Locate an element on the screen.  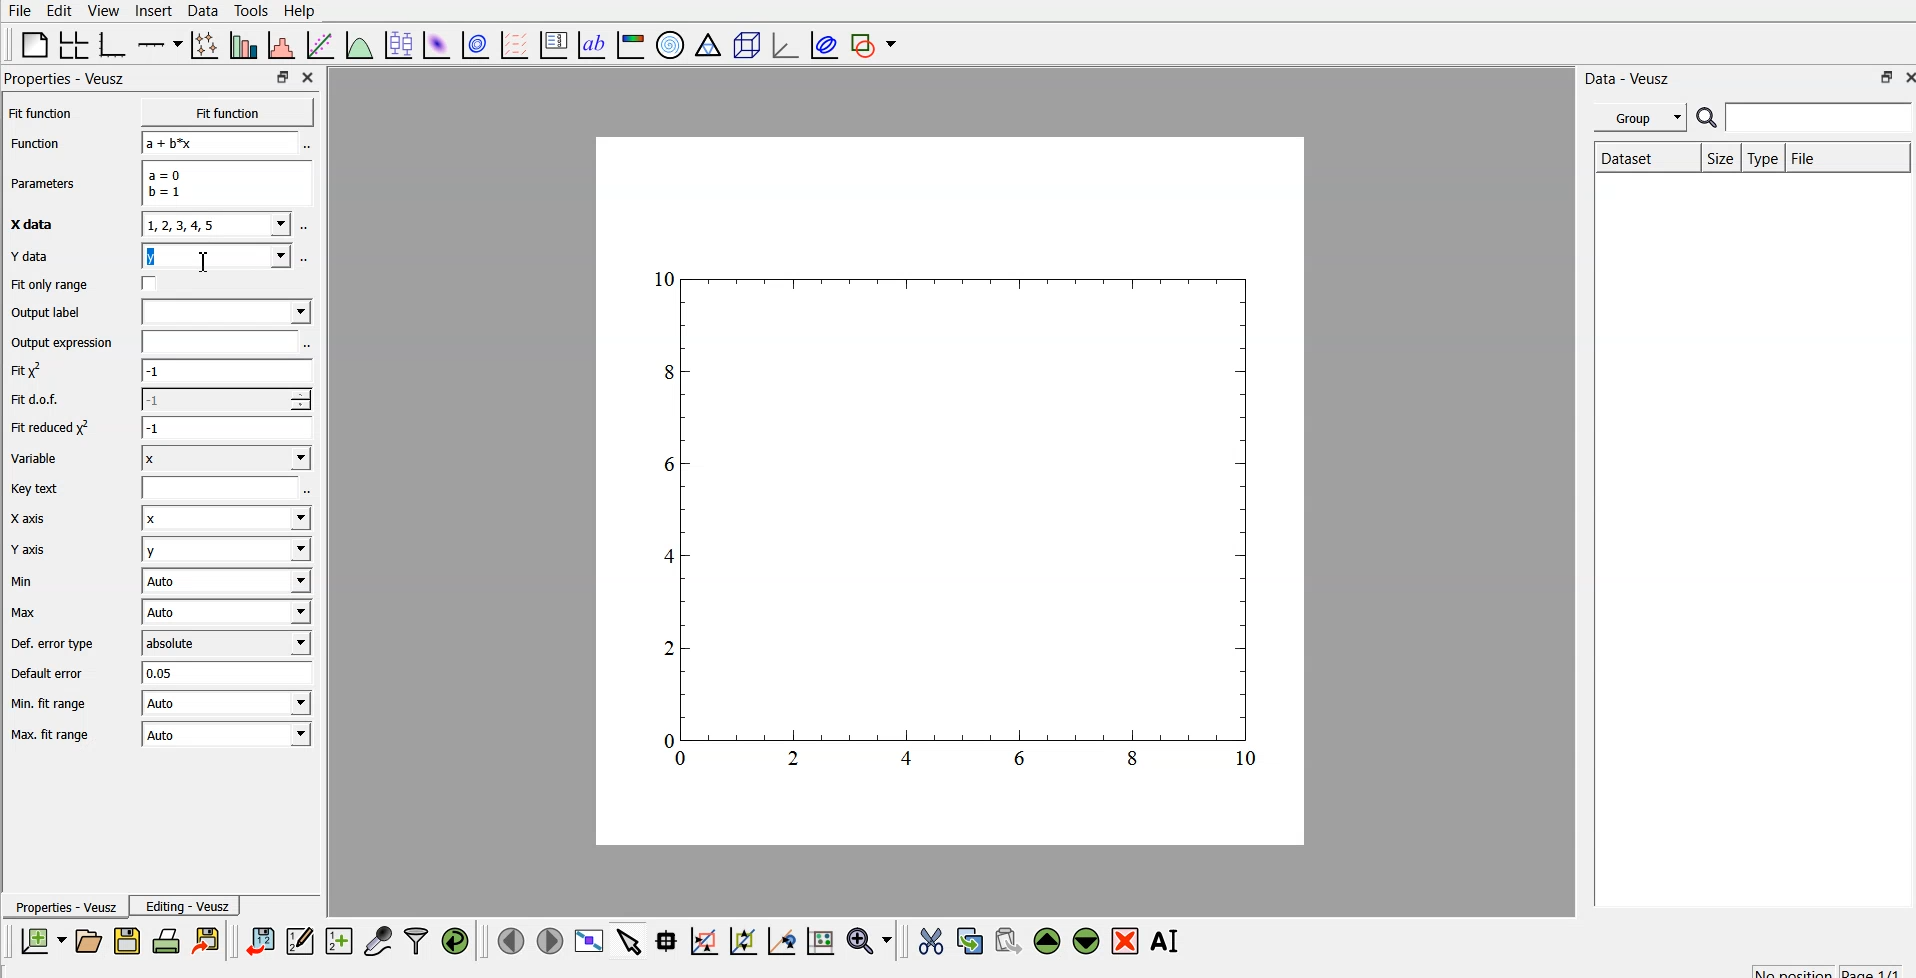
create new datasets is located at coordinates (337, 941).